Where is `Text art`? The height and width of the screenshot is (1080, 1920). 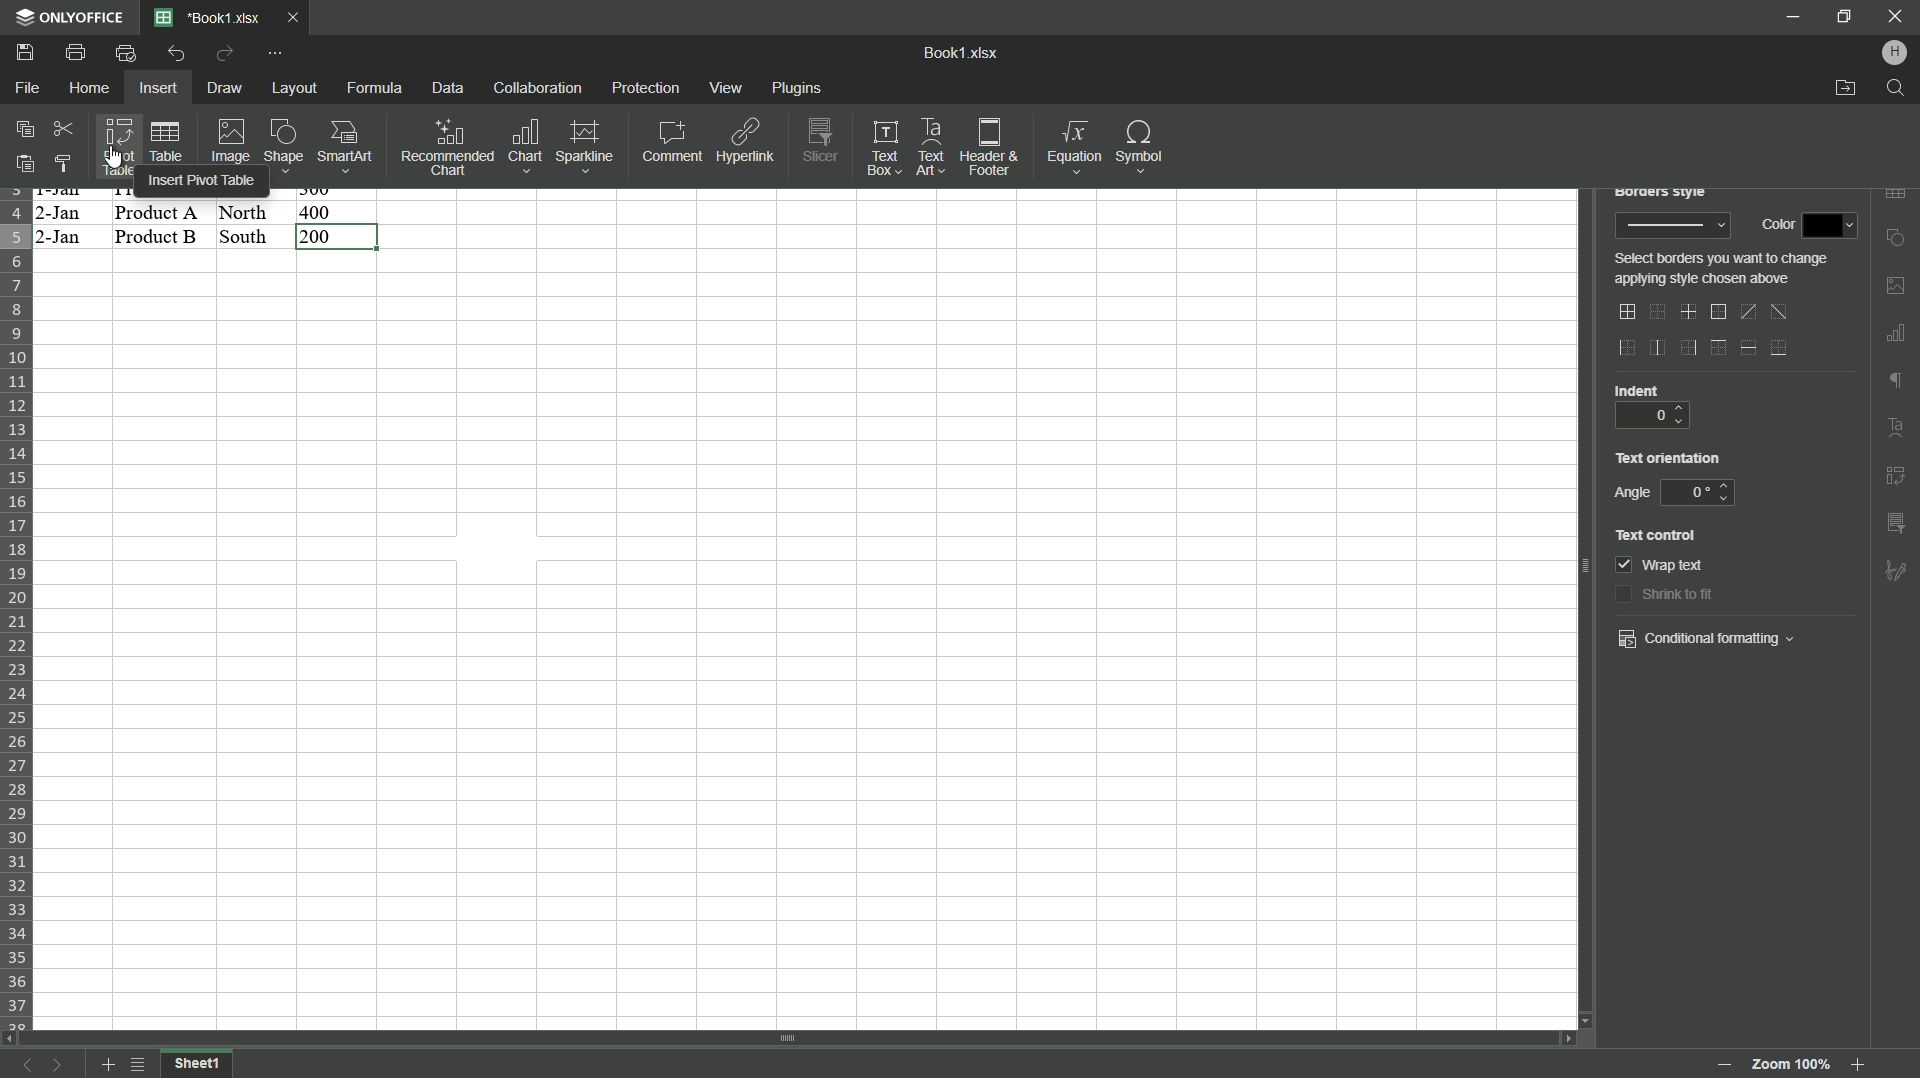
Text art is located at coordinates (931, 147).